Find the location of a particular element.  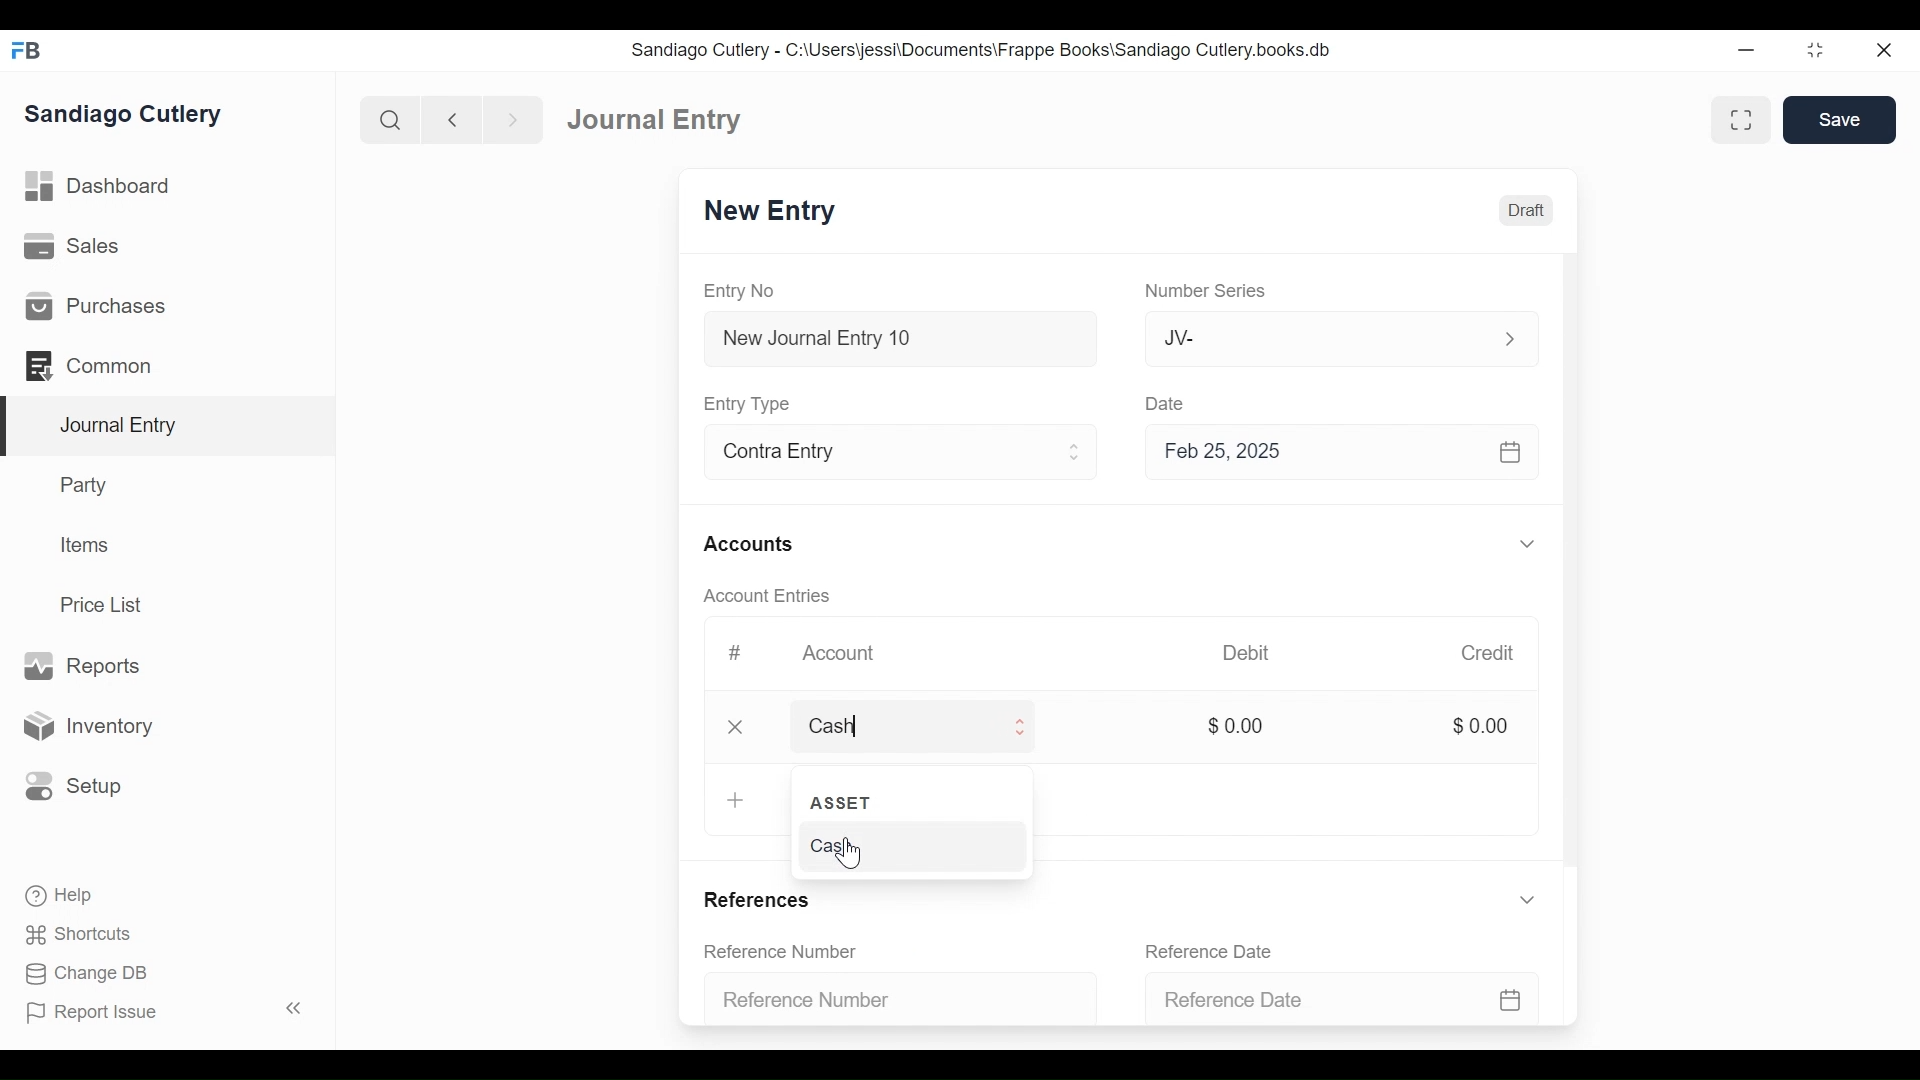

Account is located at coordinates (841, 655).